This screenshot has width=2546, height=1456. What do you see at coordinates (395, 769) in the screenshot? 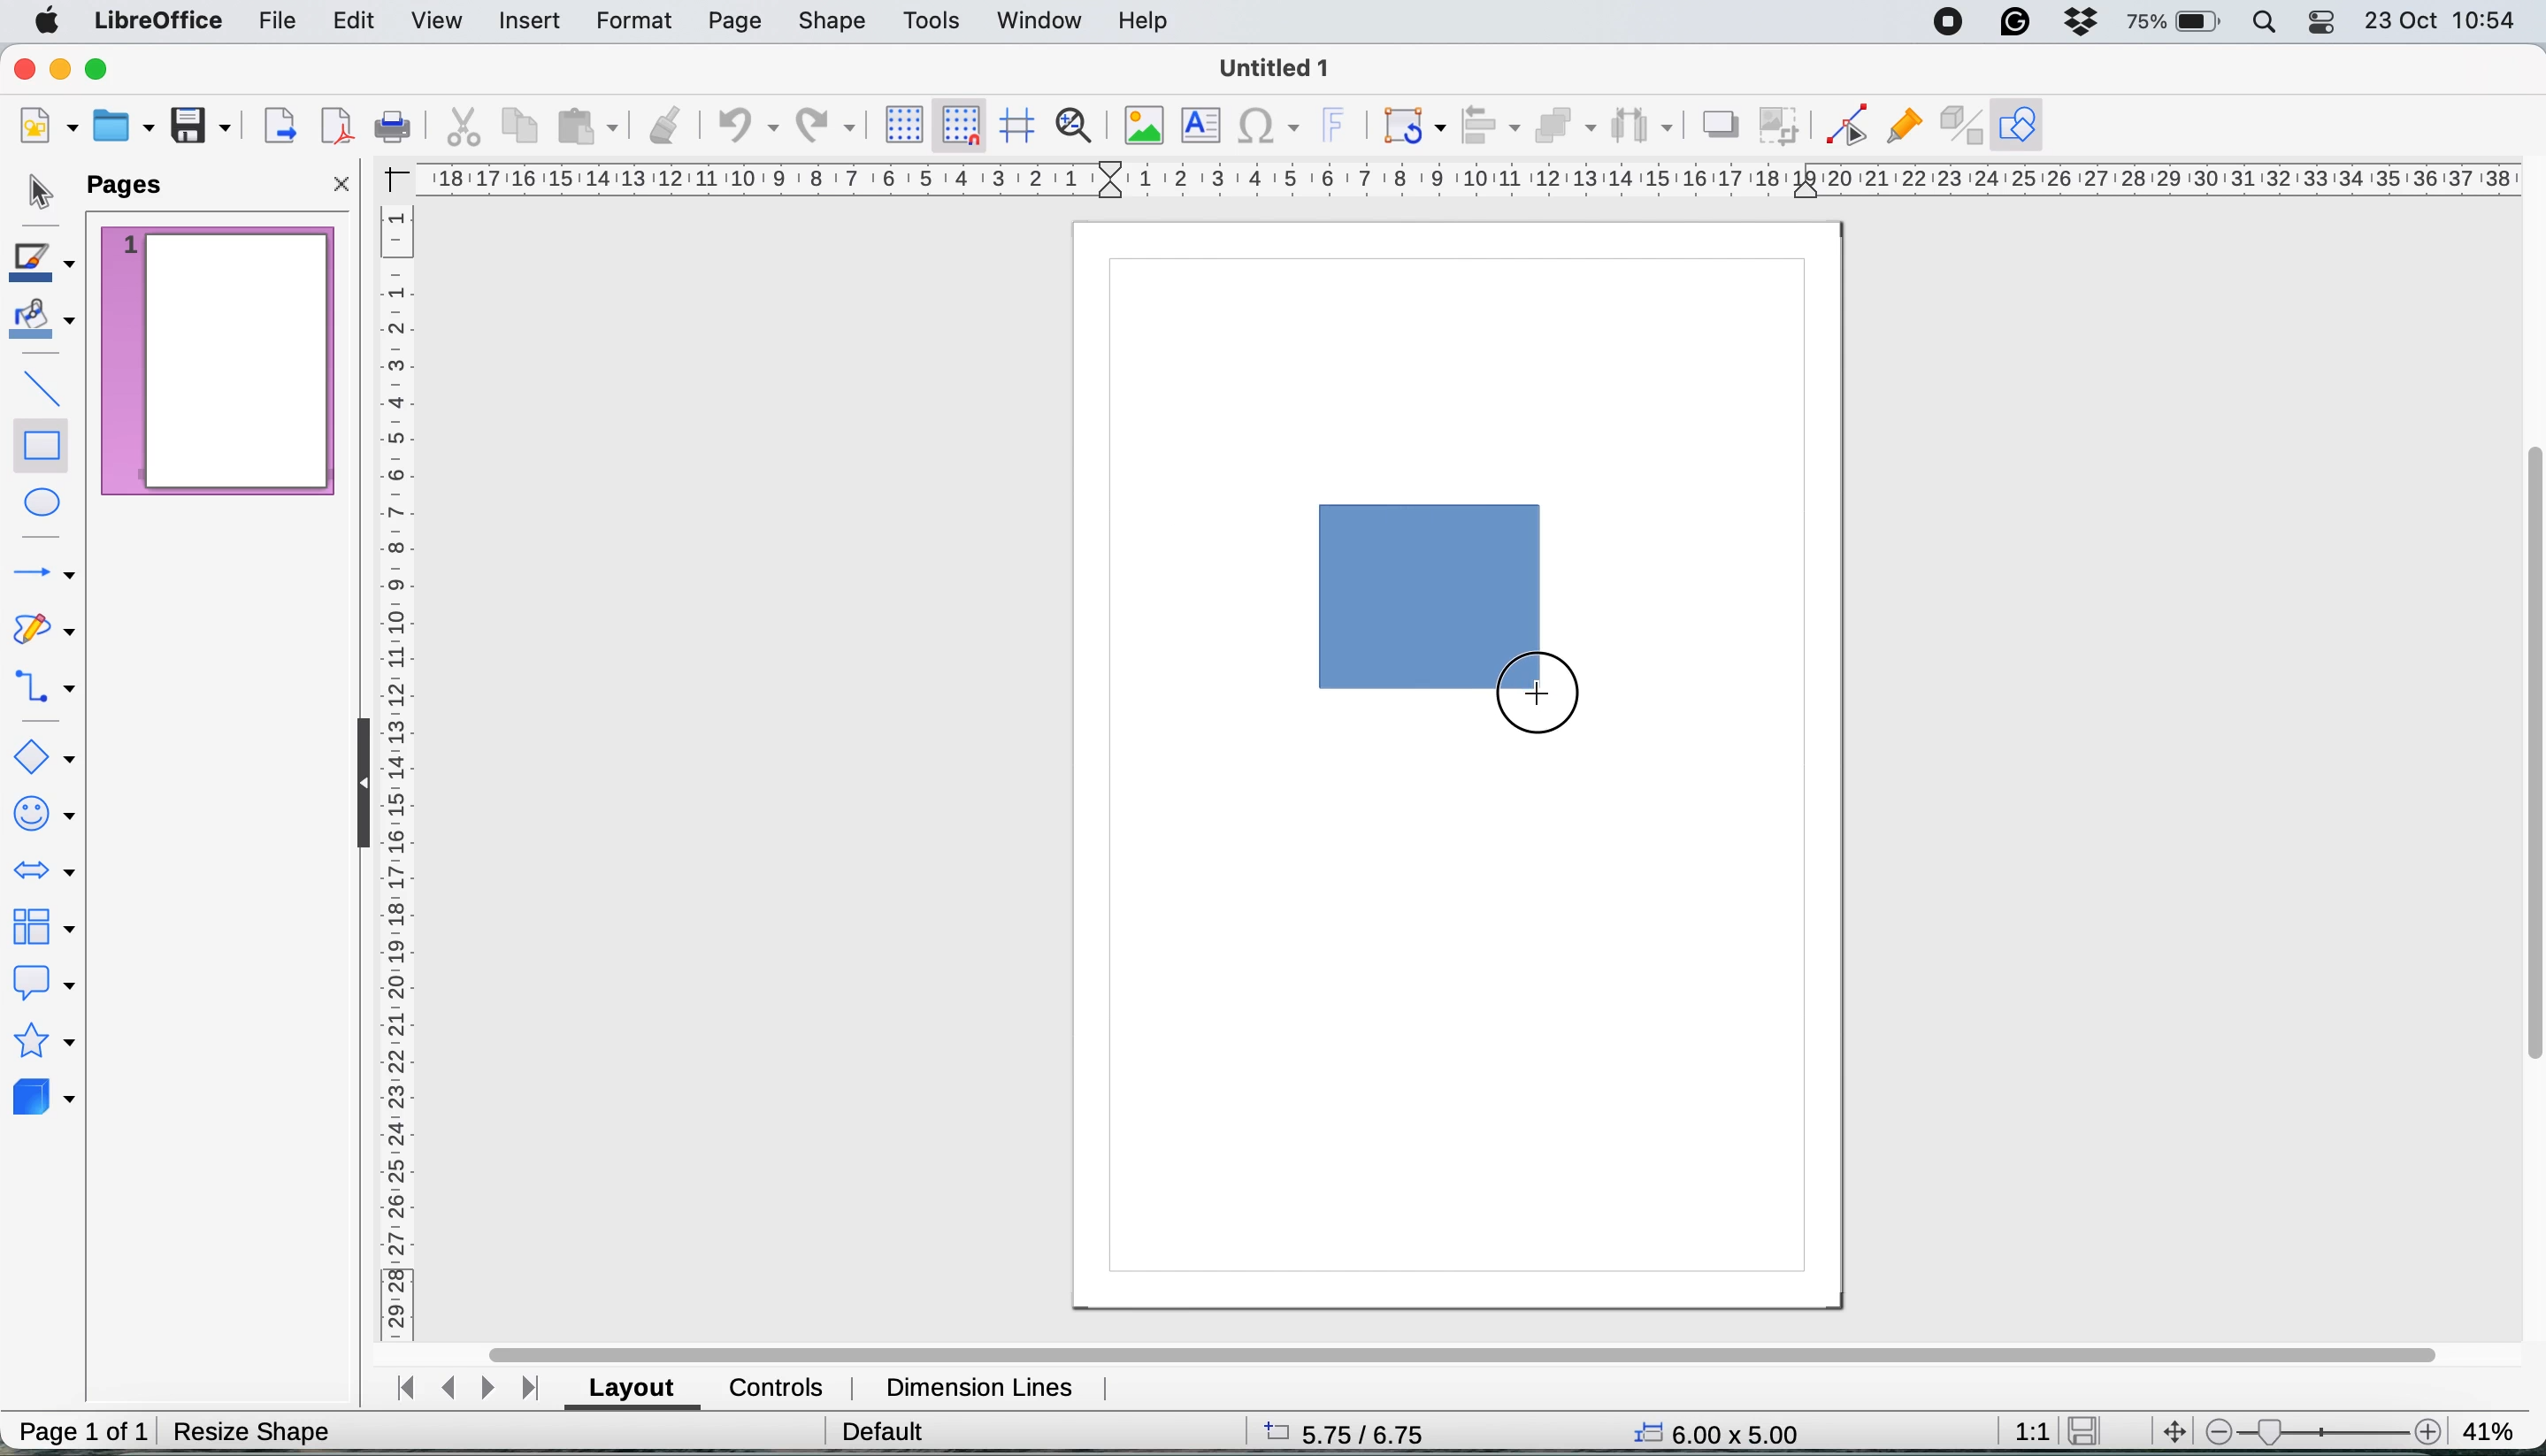
I see `vertical scale` at bounding box center [395, 769].